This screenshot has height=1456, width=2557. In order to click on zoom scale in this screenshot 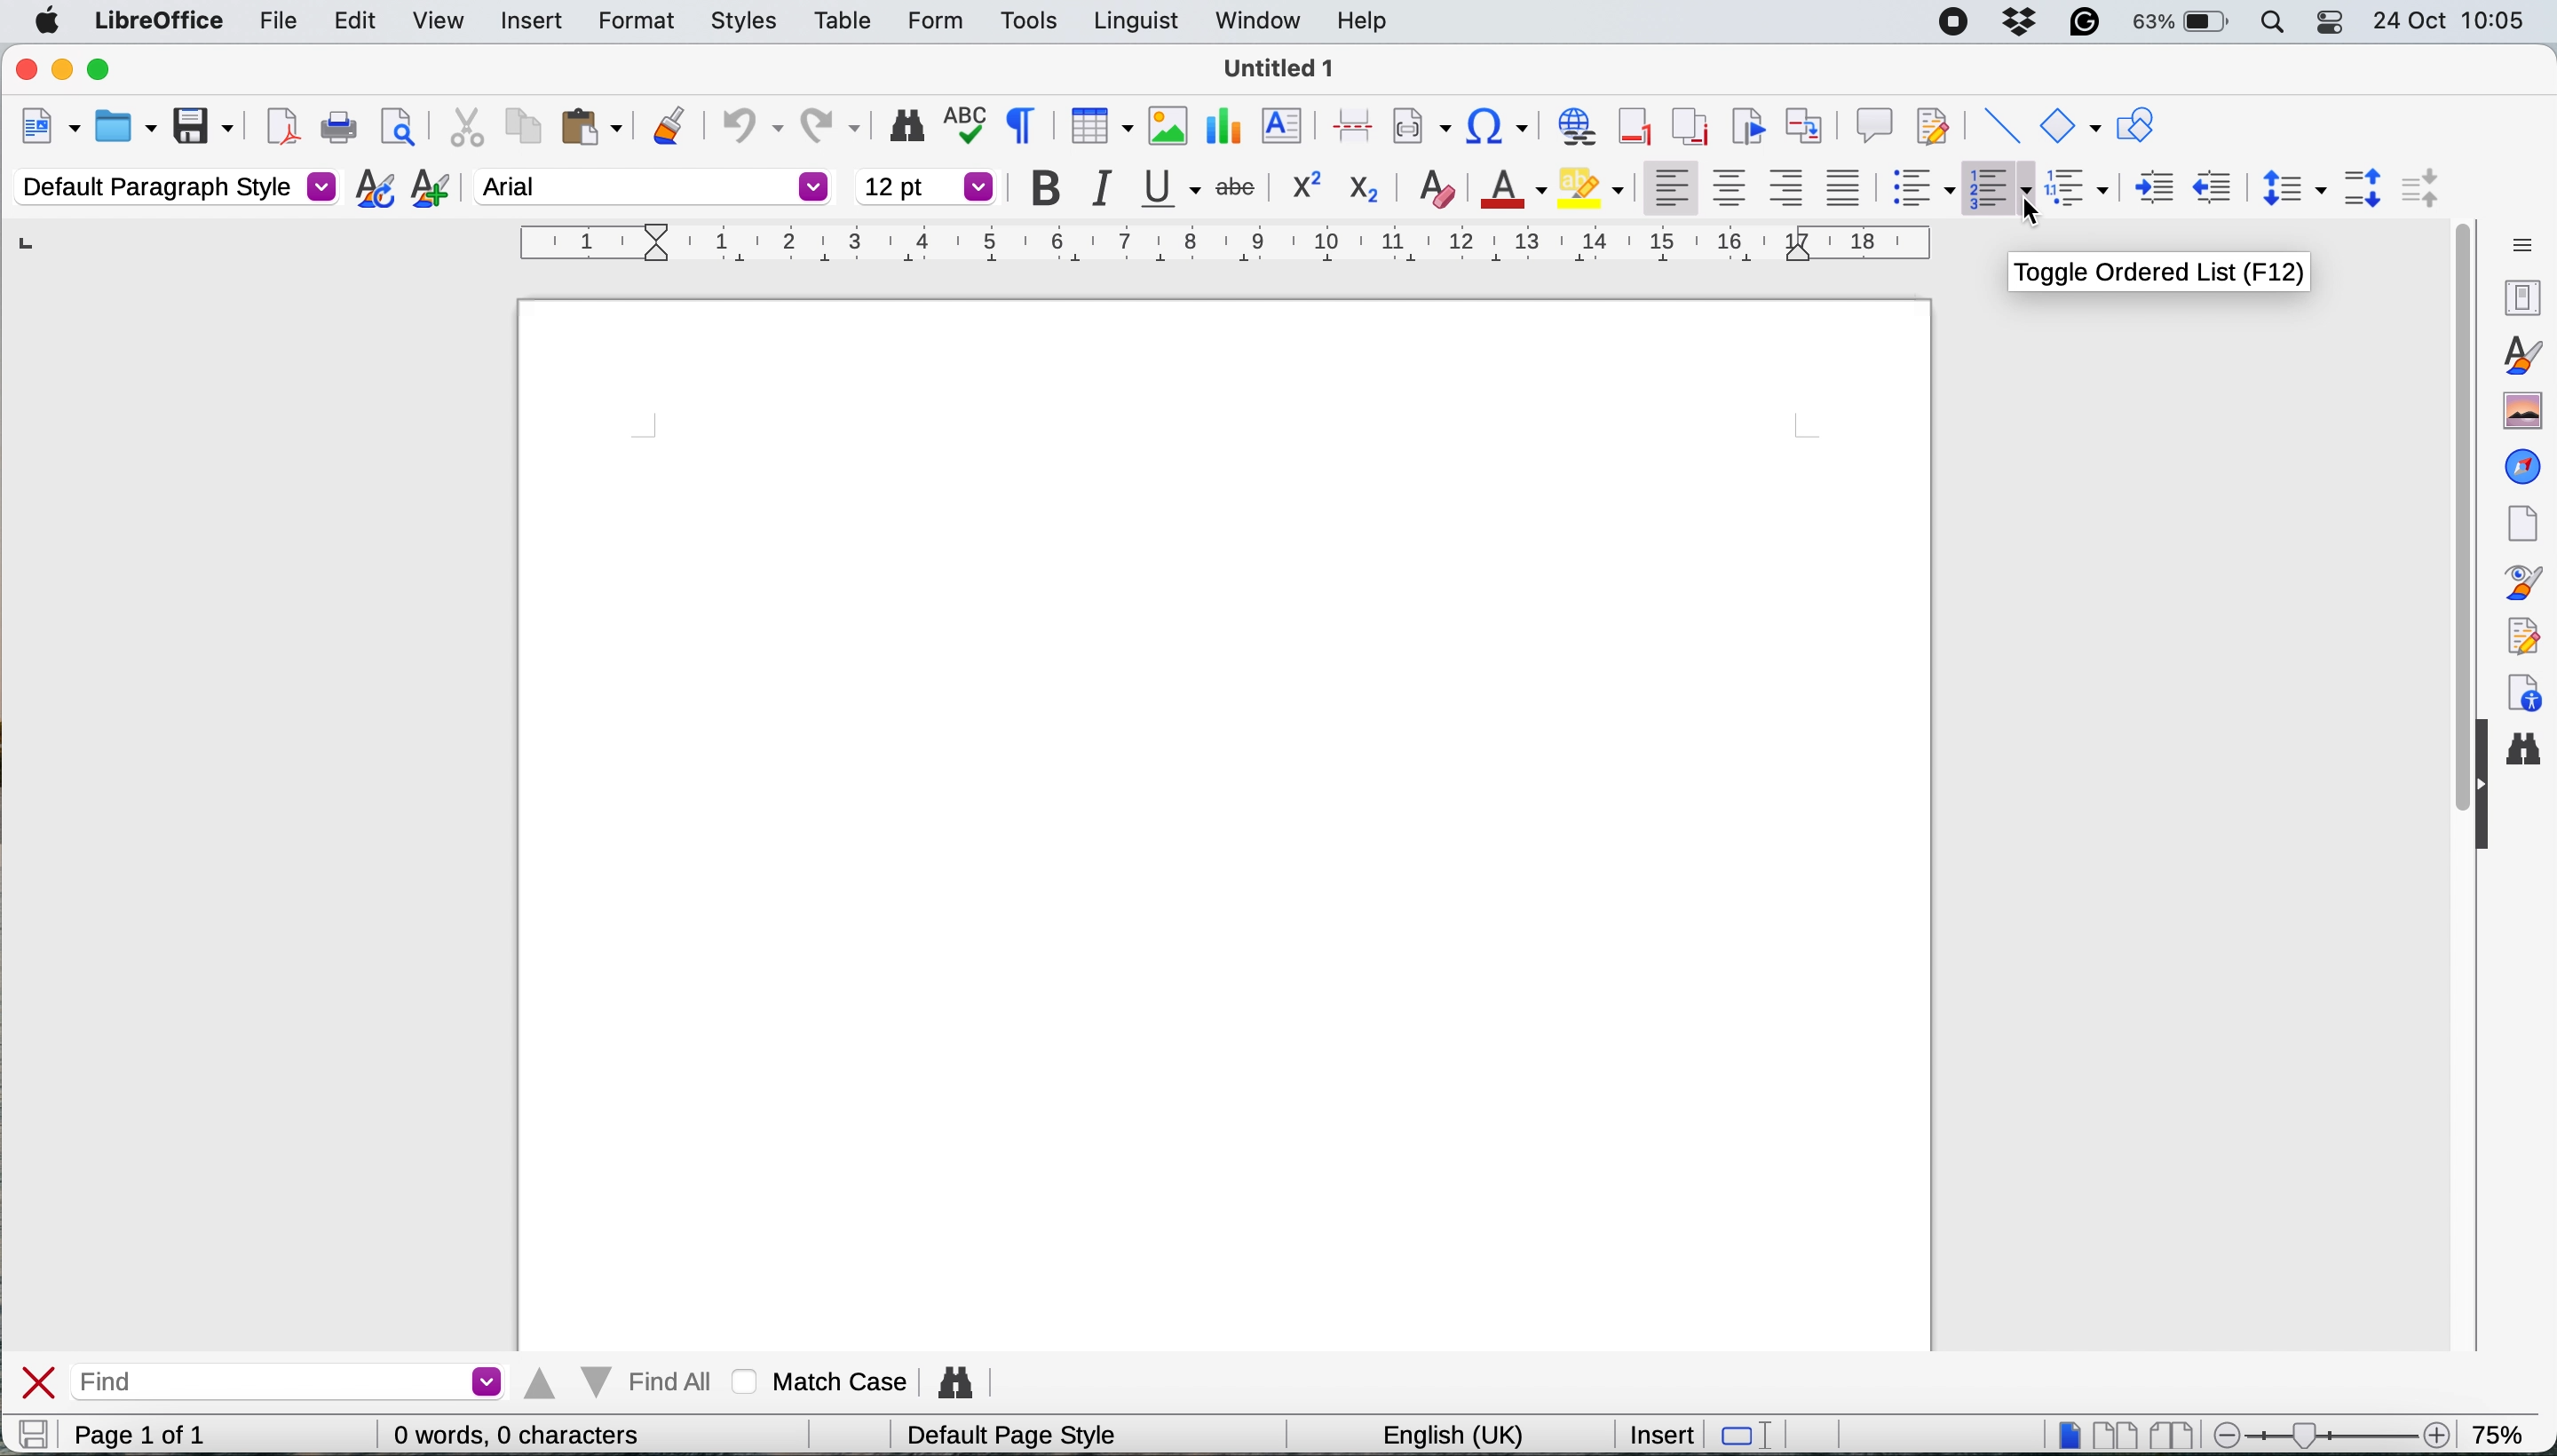, I will do `click(2337, 1428)`.